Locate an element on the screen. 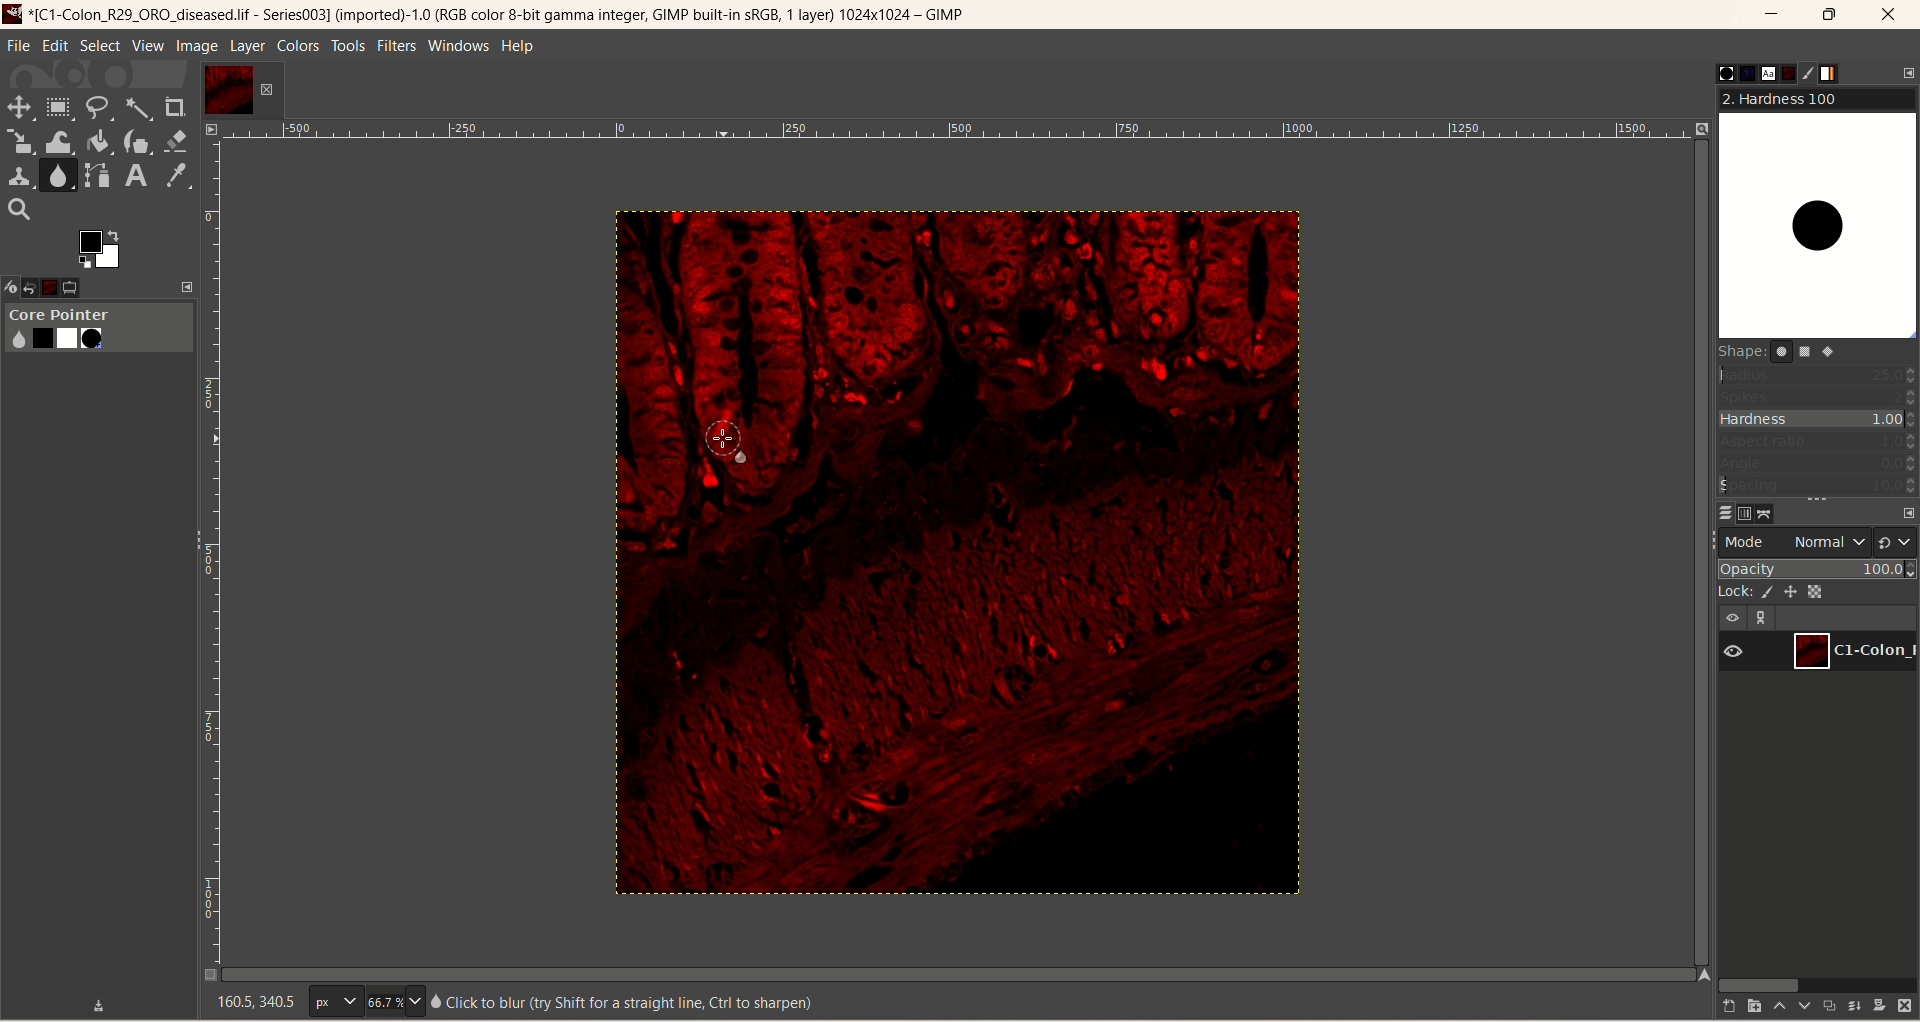  image is located at coordinates (941, 559).